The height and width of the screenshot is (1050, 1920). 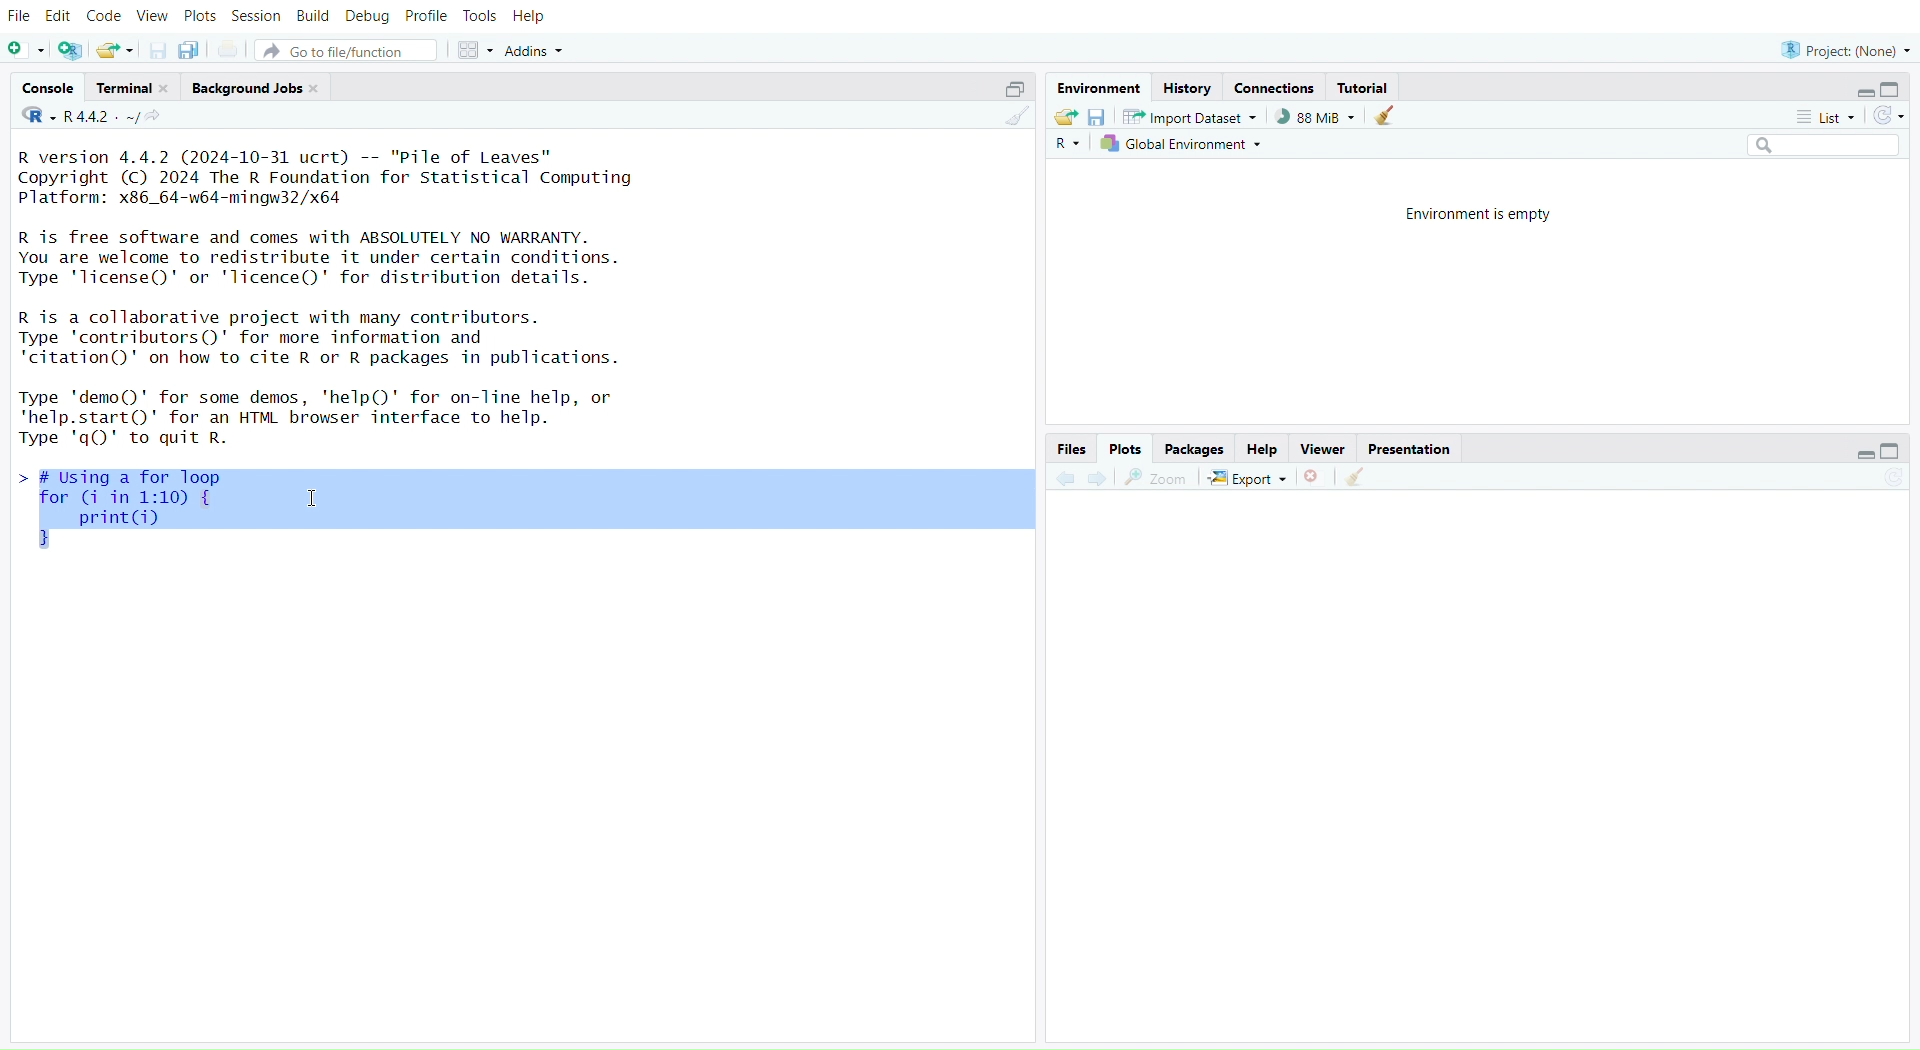 What do you see at coordinates (22, 16) in the screenshot?
I see `file` at bounding box center [22, 16].